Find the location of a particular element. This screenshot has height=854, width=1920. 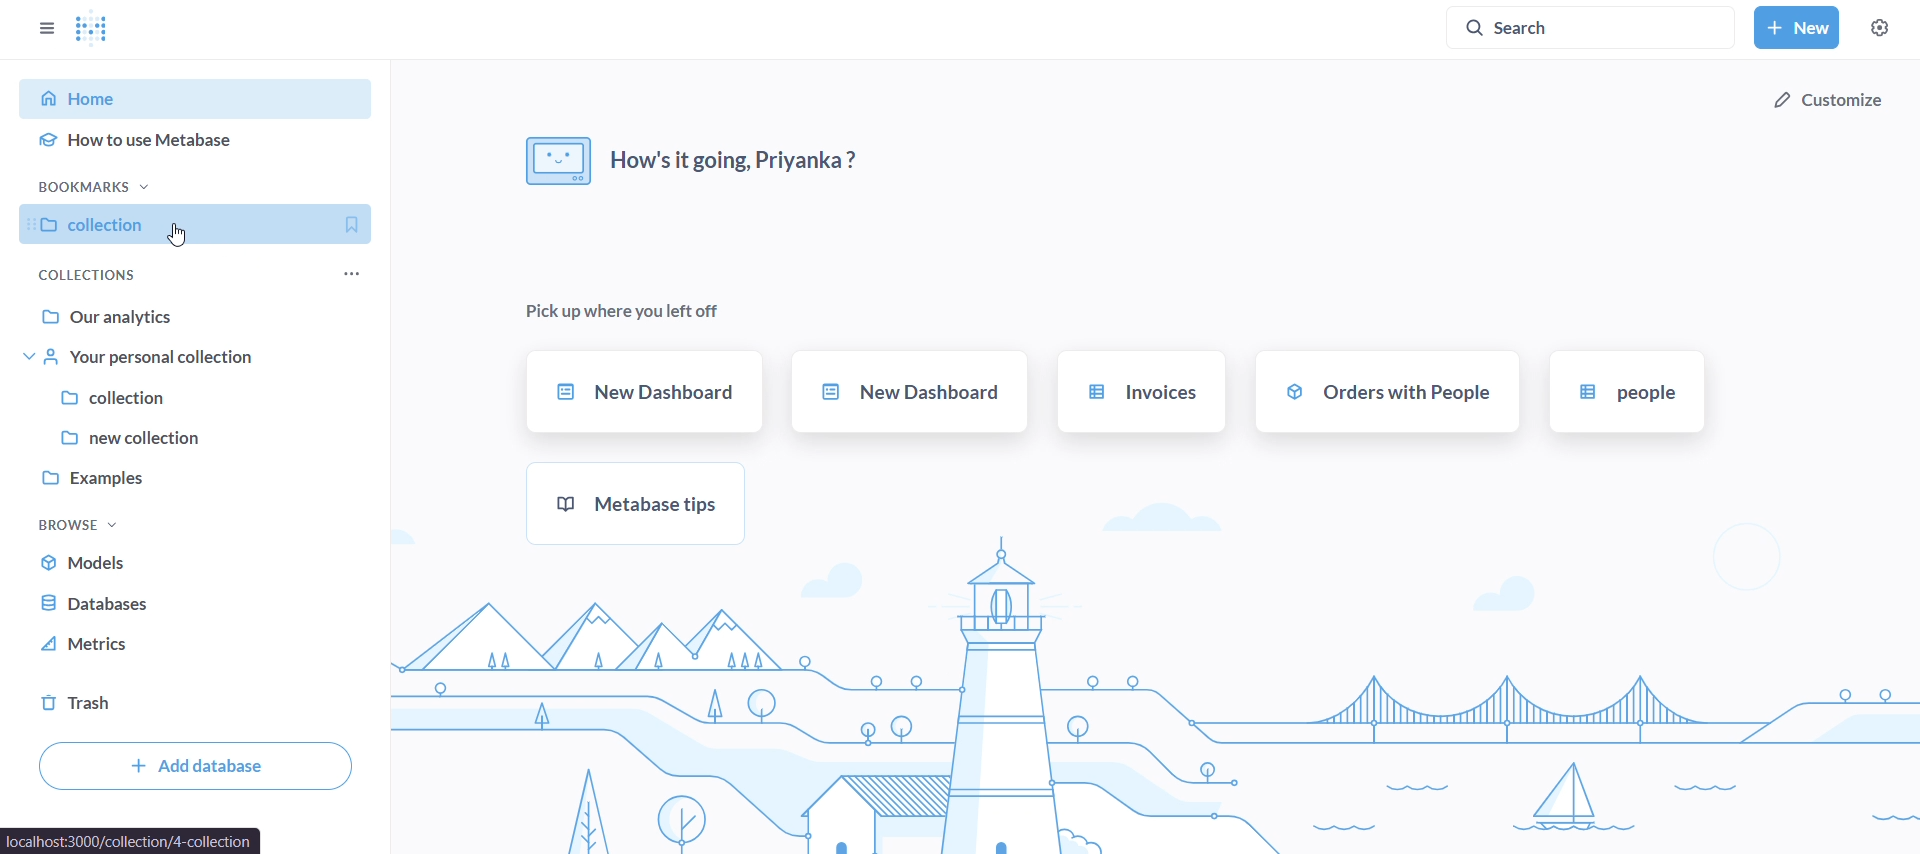

metabase tips is located at coordinates (633, 505).